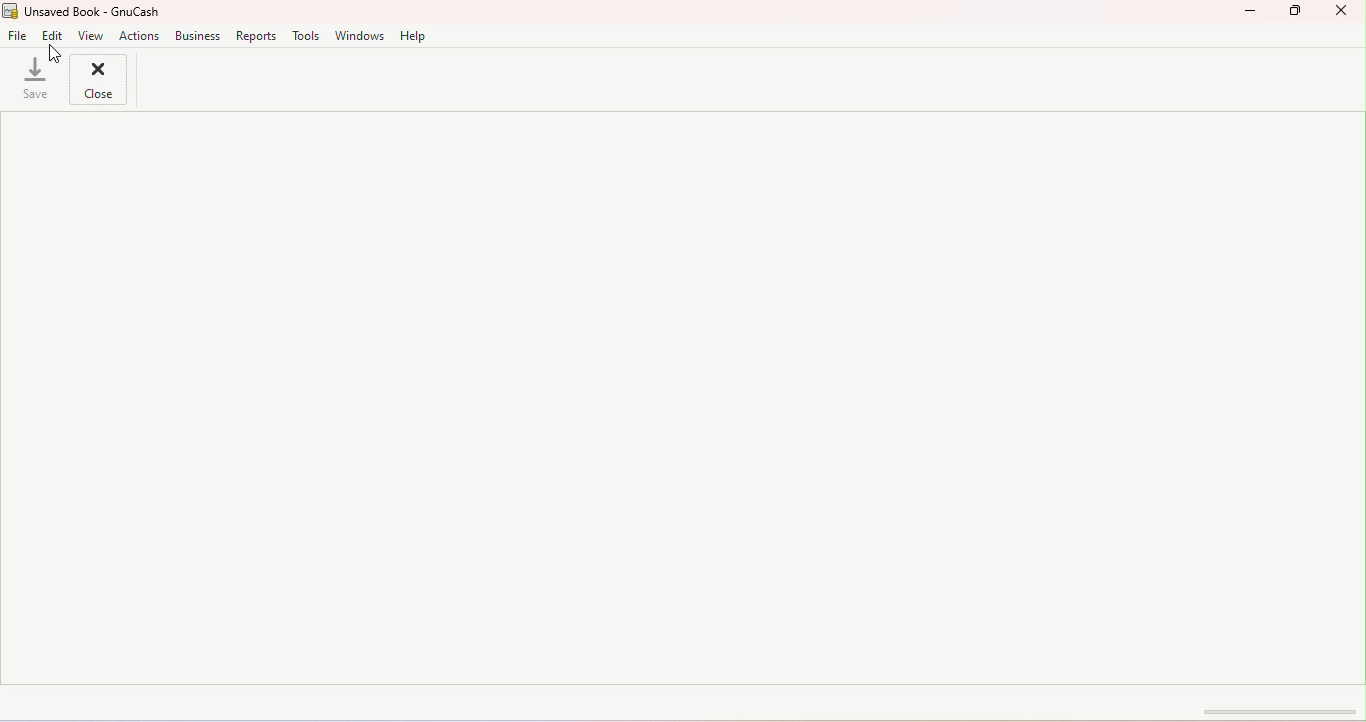 The height and width of the screenshot is (722, 1366). What do you see at coordinates (363, 36) in the screenshot?
I see `Windows` at bounding box center [363, 36].